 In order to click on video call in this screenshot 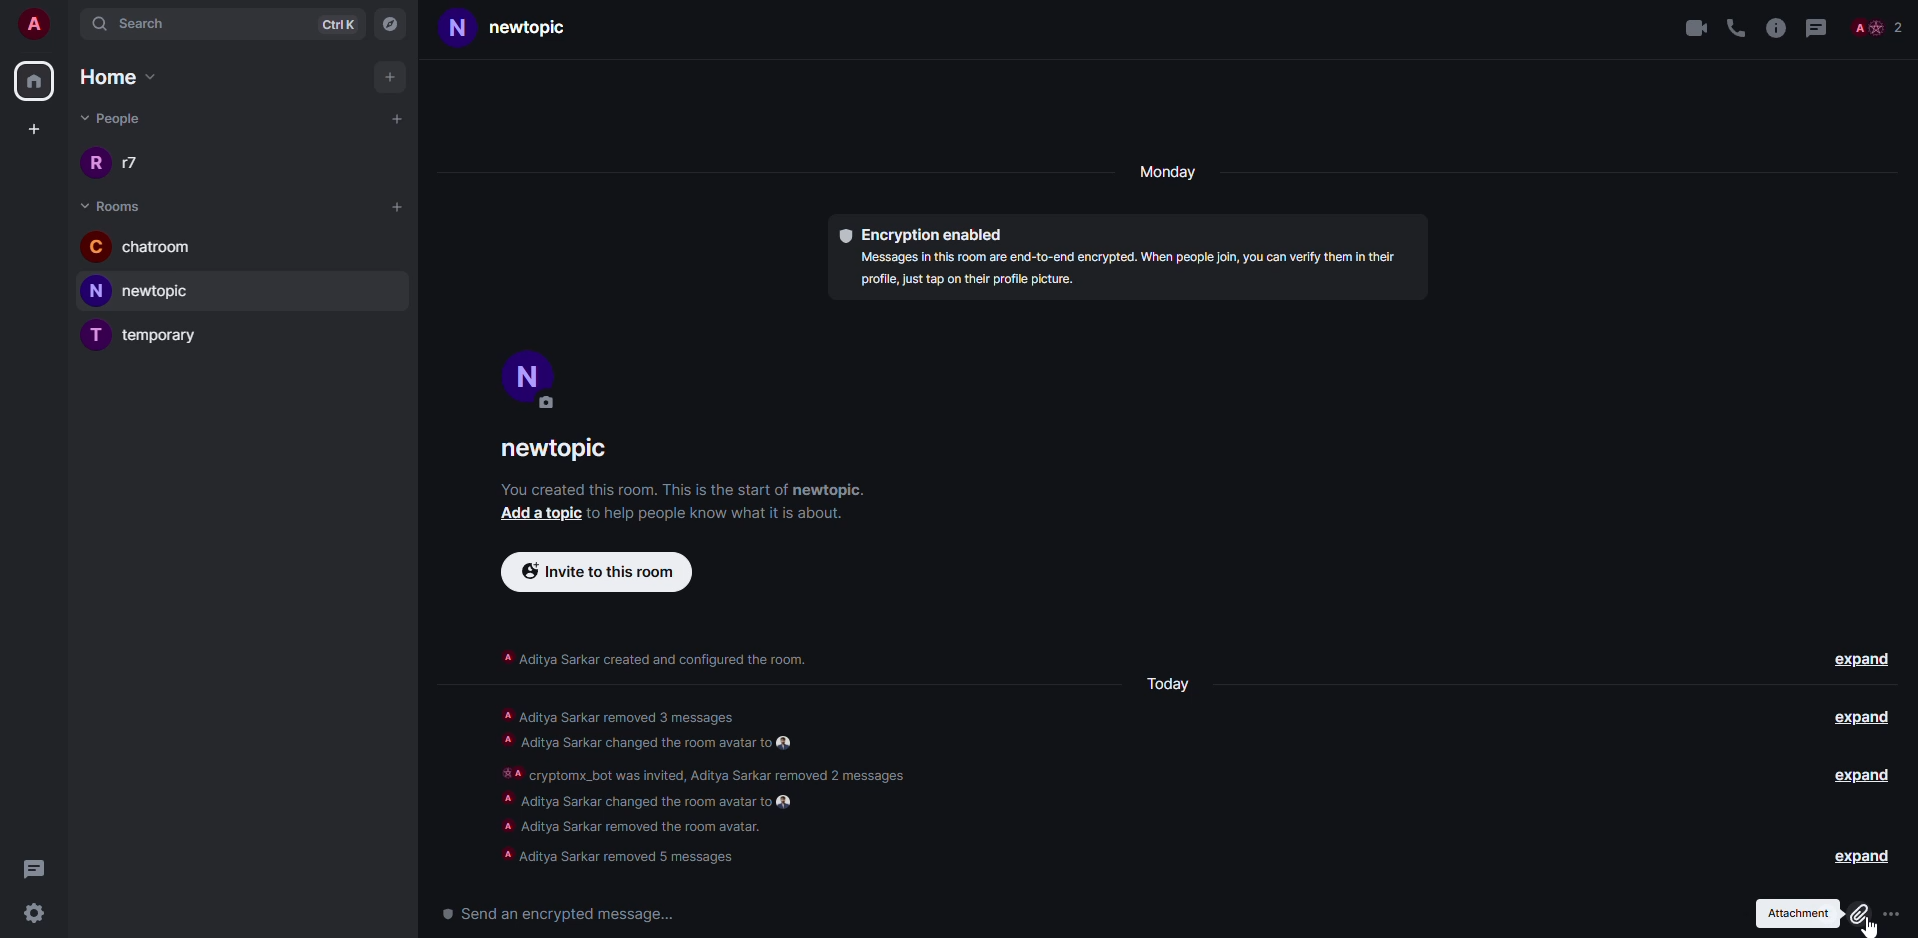, I will do `click(1690, 28)`.